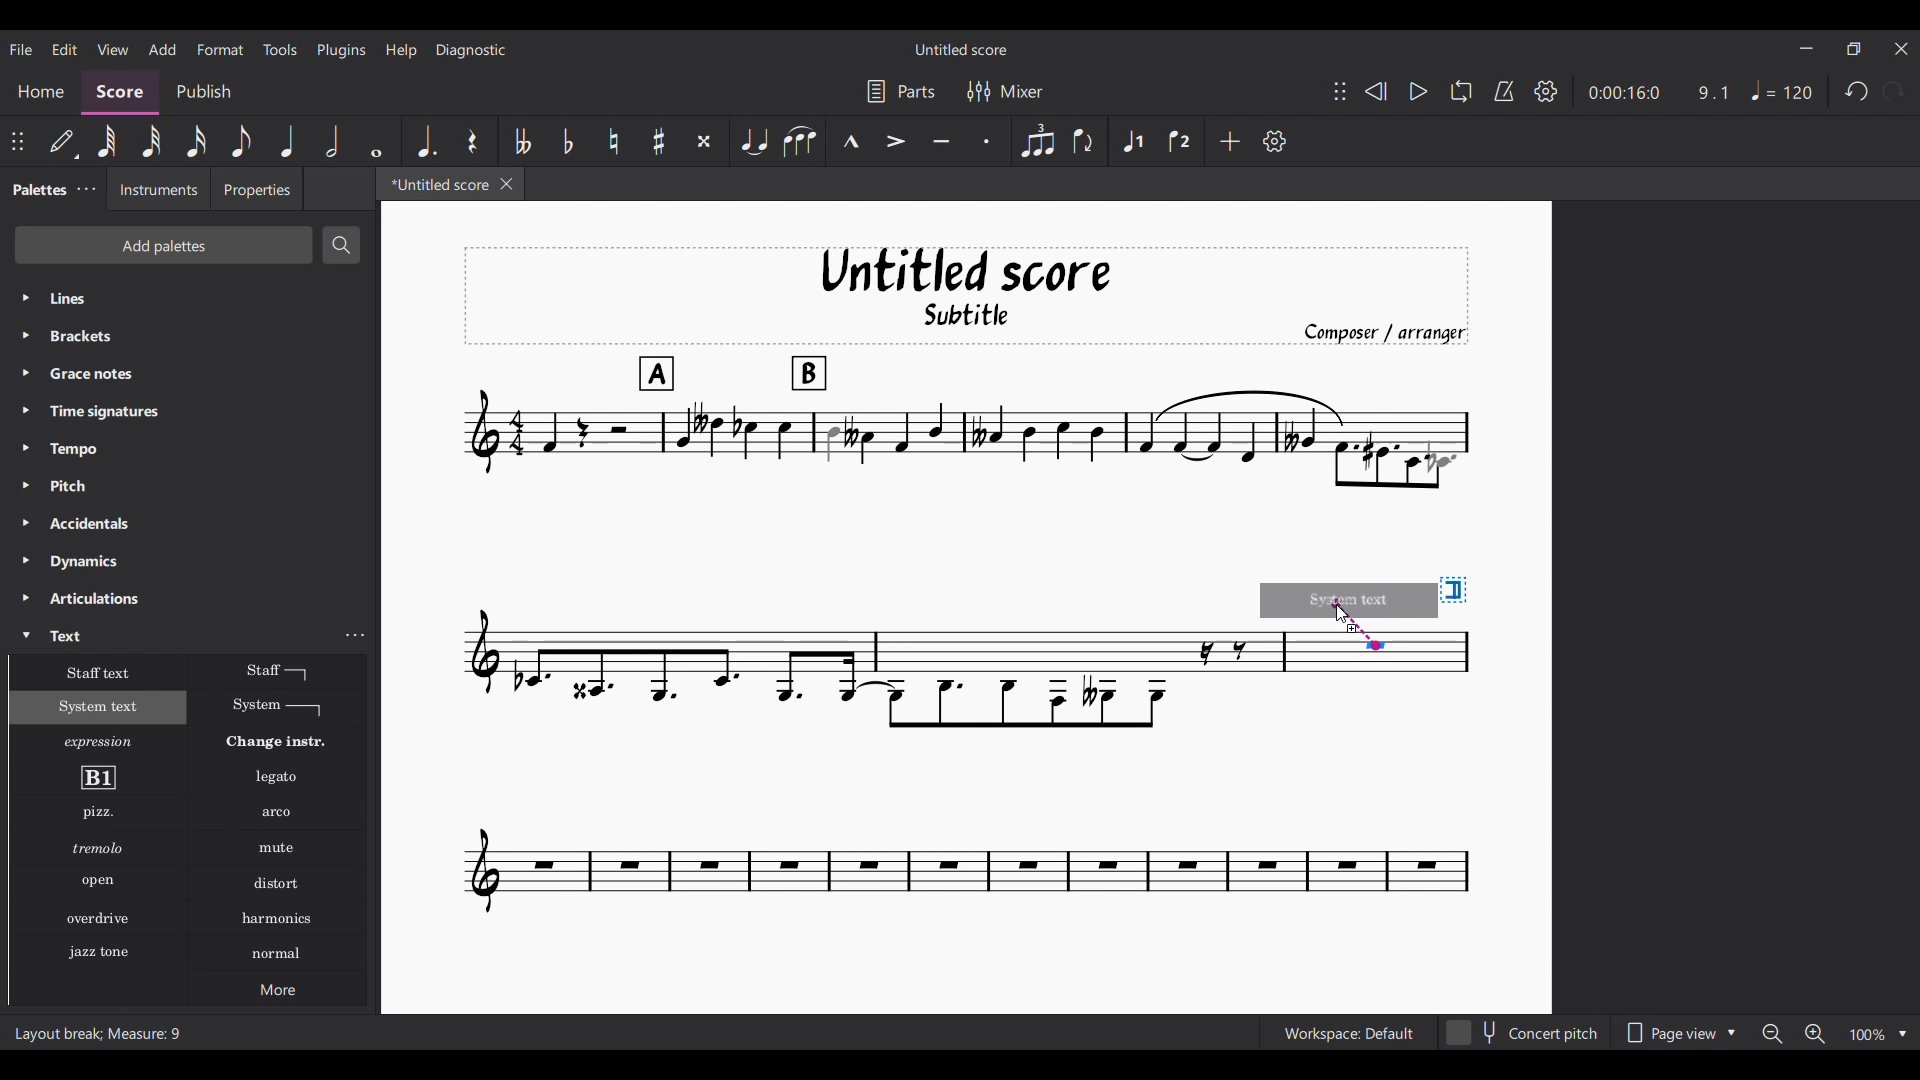 This screenshot has width=1920, height=1080. I want to click on Loop playback, so click(1461, 91).